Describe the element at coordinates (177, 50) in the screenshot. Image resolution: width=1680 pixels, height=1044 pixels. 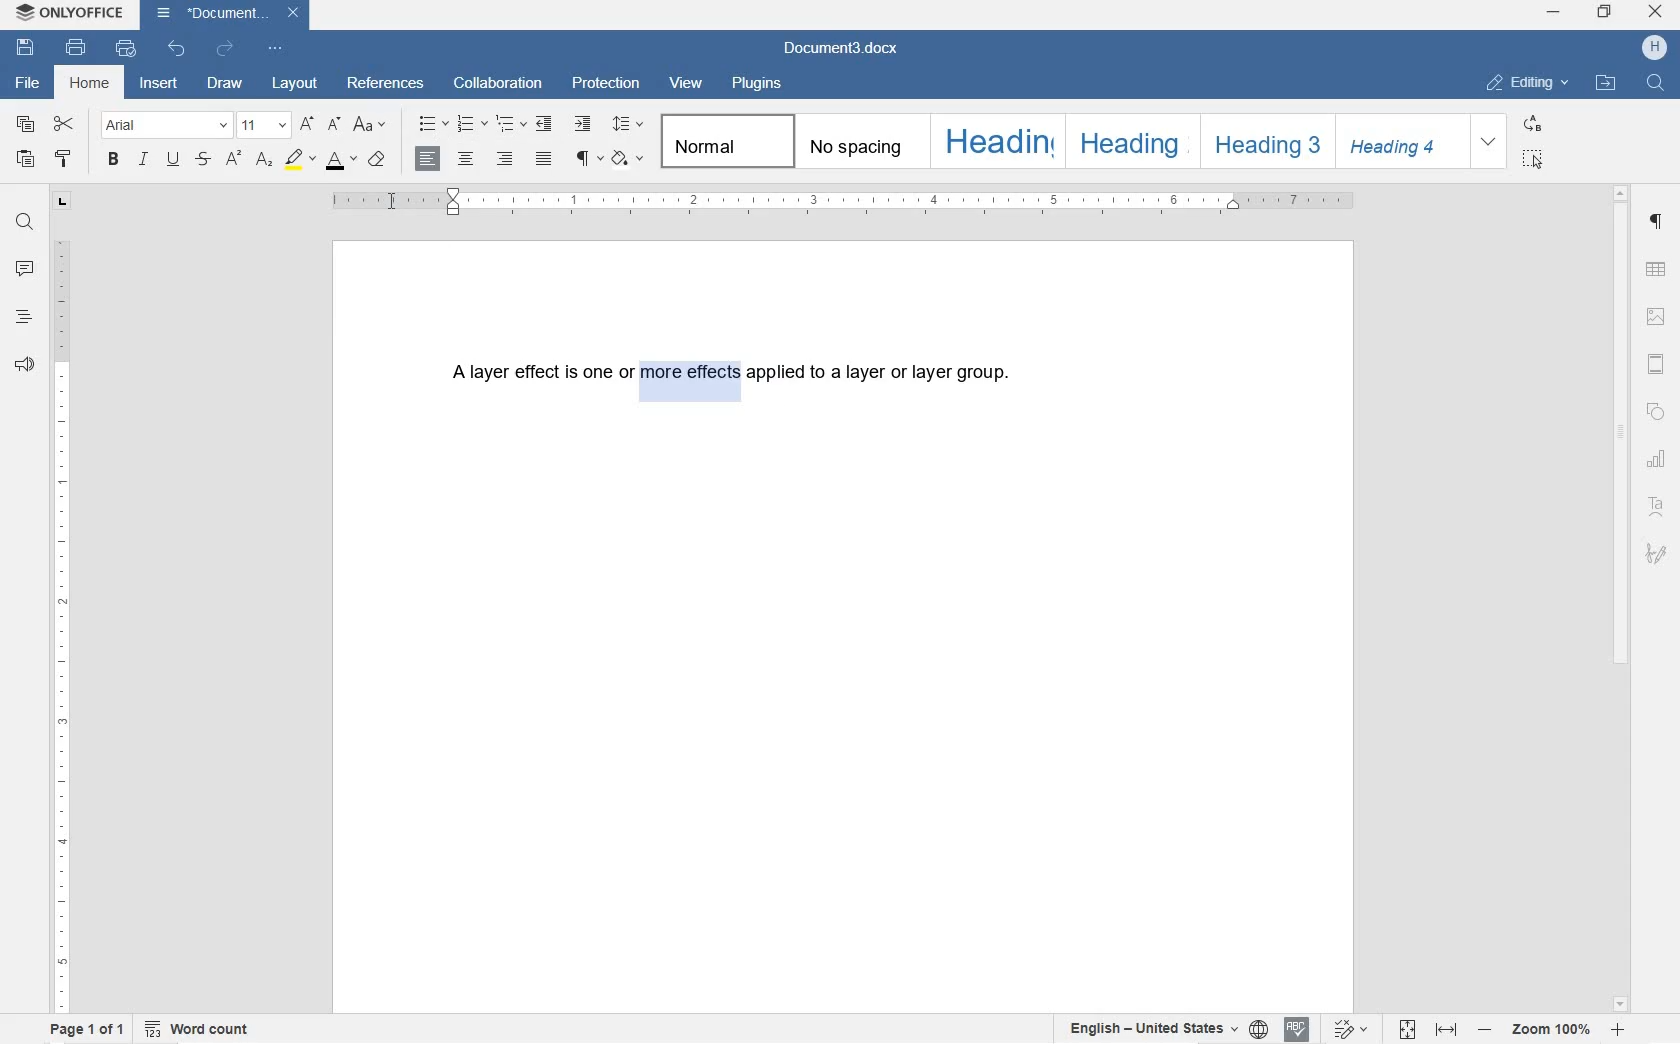
I see `UNDO` at that location.